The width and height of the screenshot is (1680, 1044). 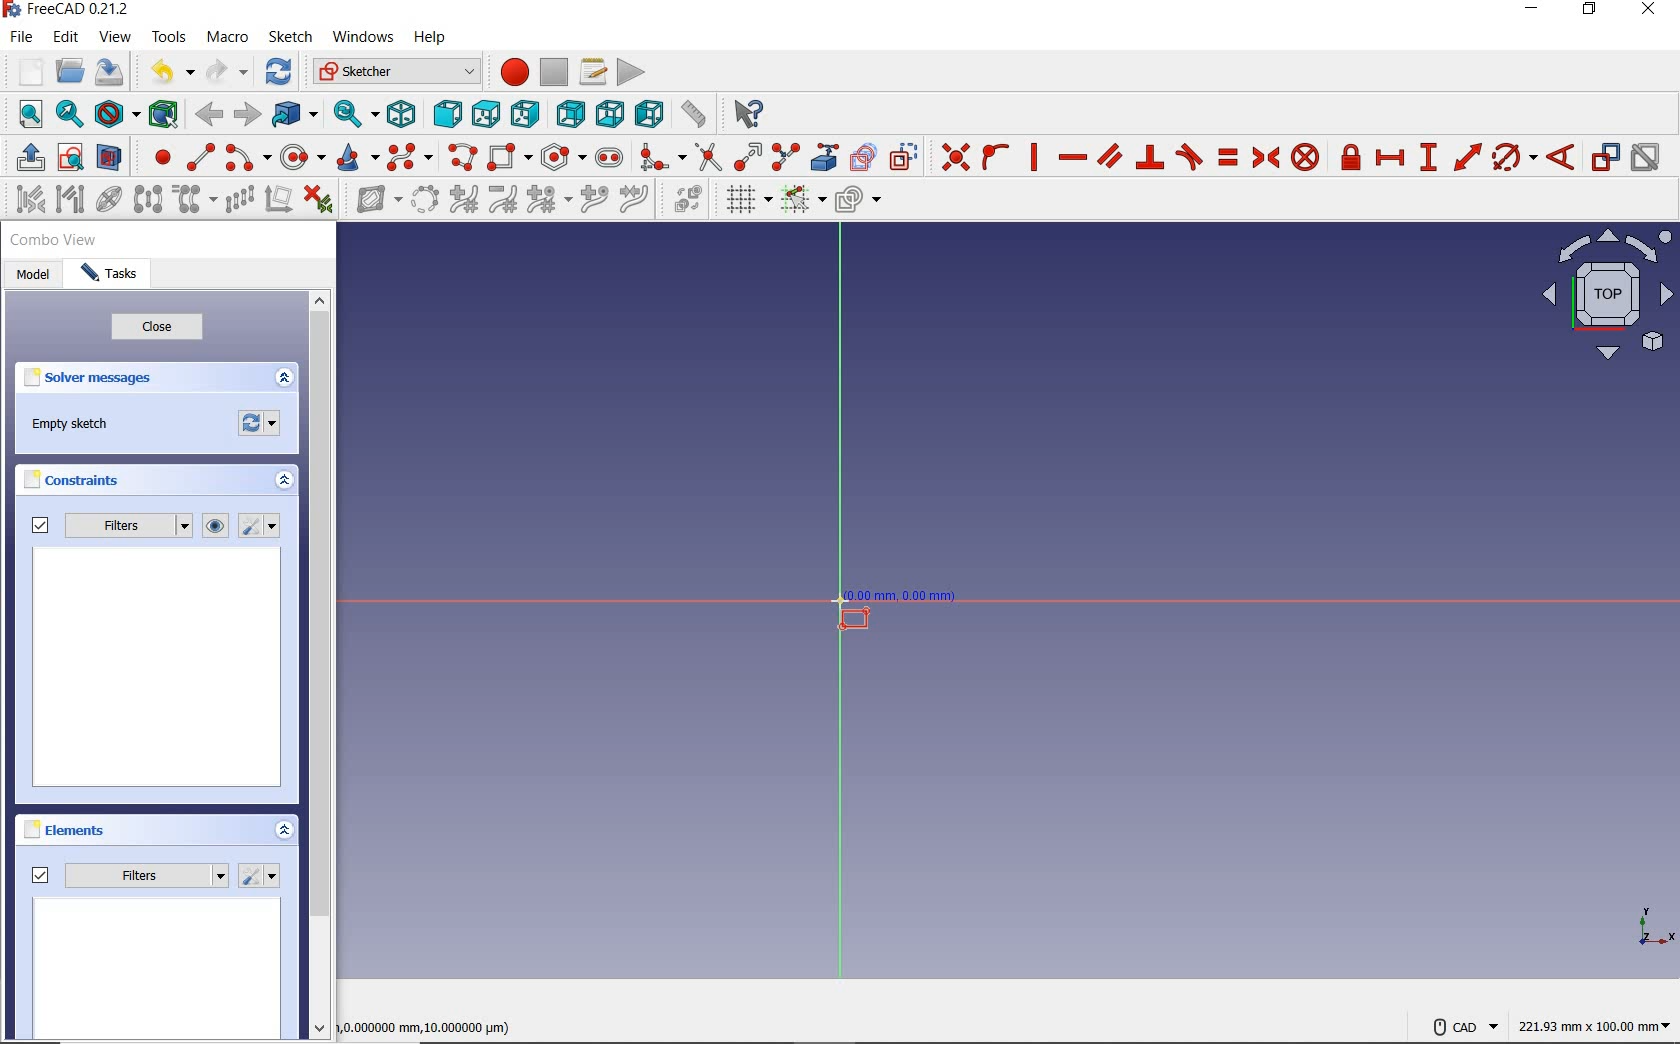 I want to click on trim edge, so click(x=707, y=157).